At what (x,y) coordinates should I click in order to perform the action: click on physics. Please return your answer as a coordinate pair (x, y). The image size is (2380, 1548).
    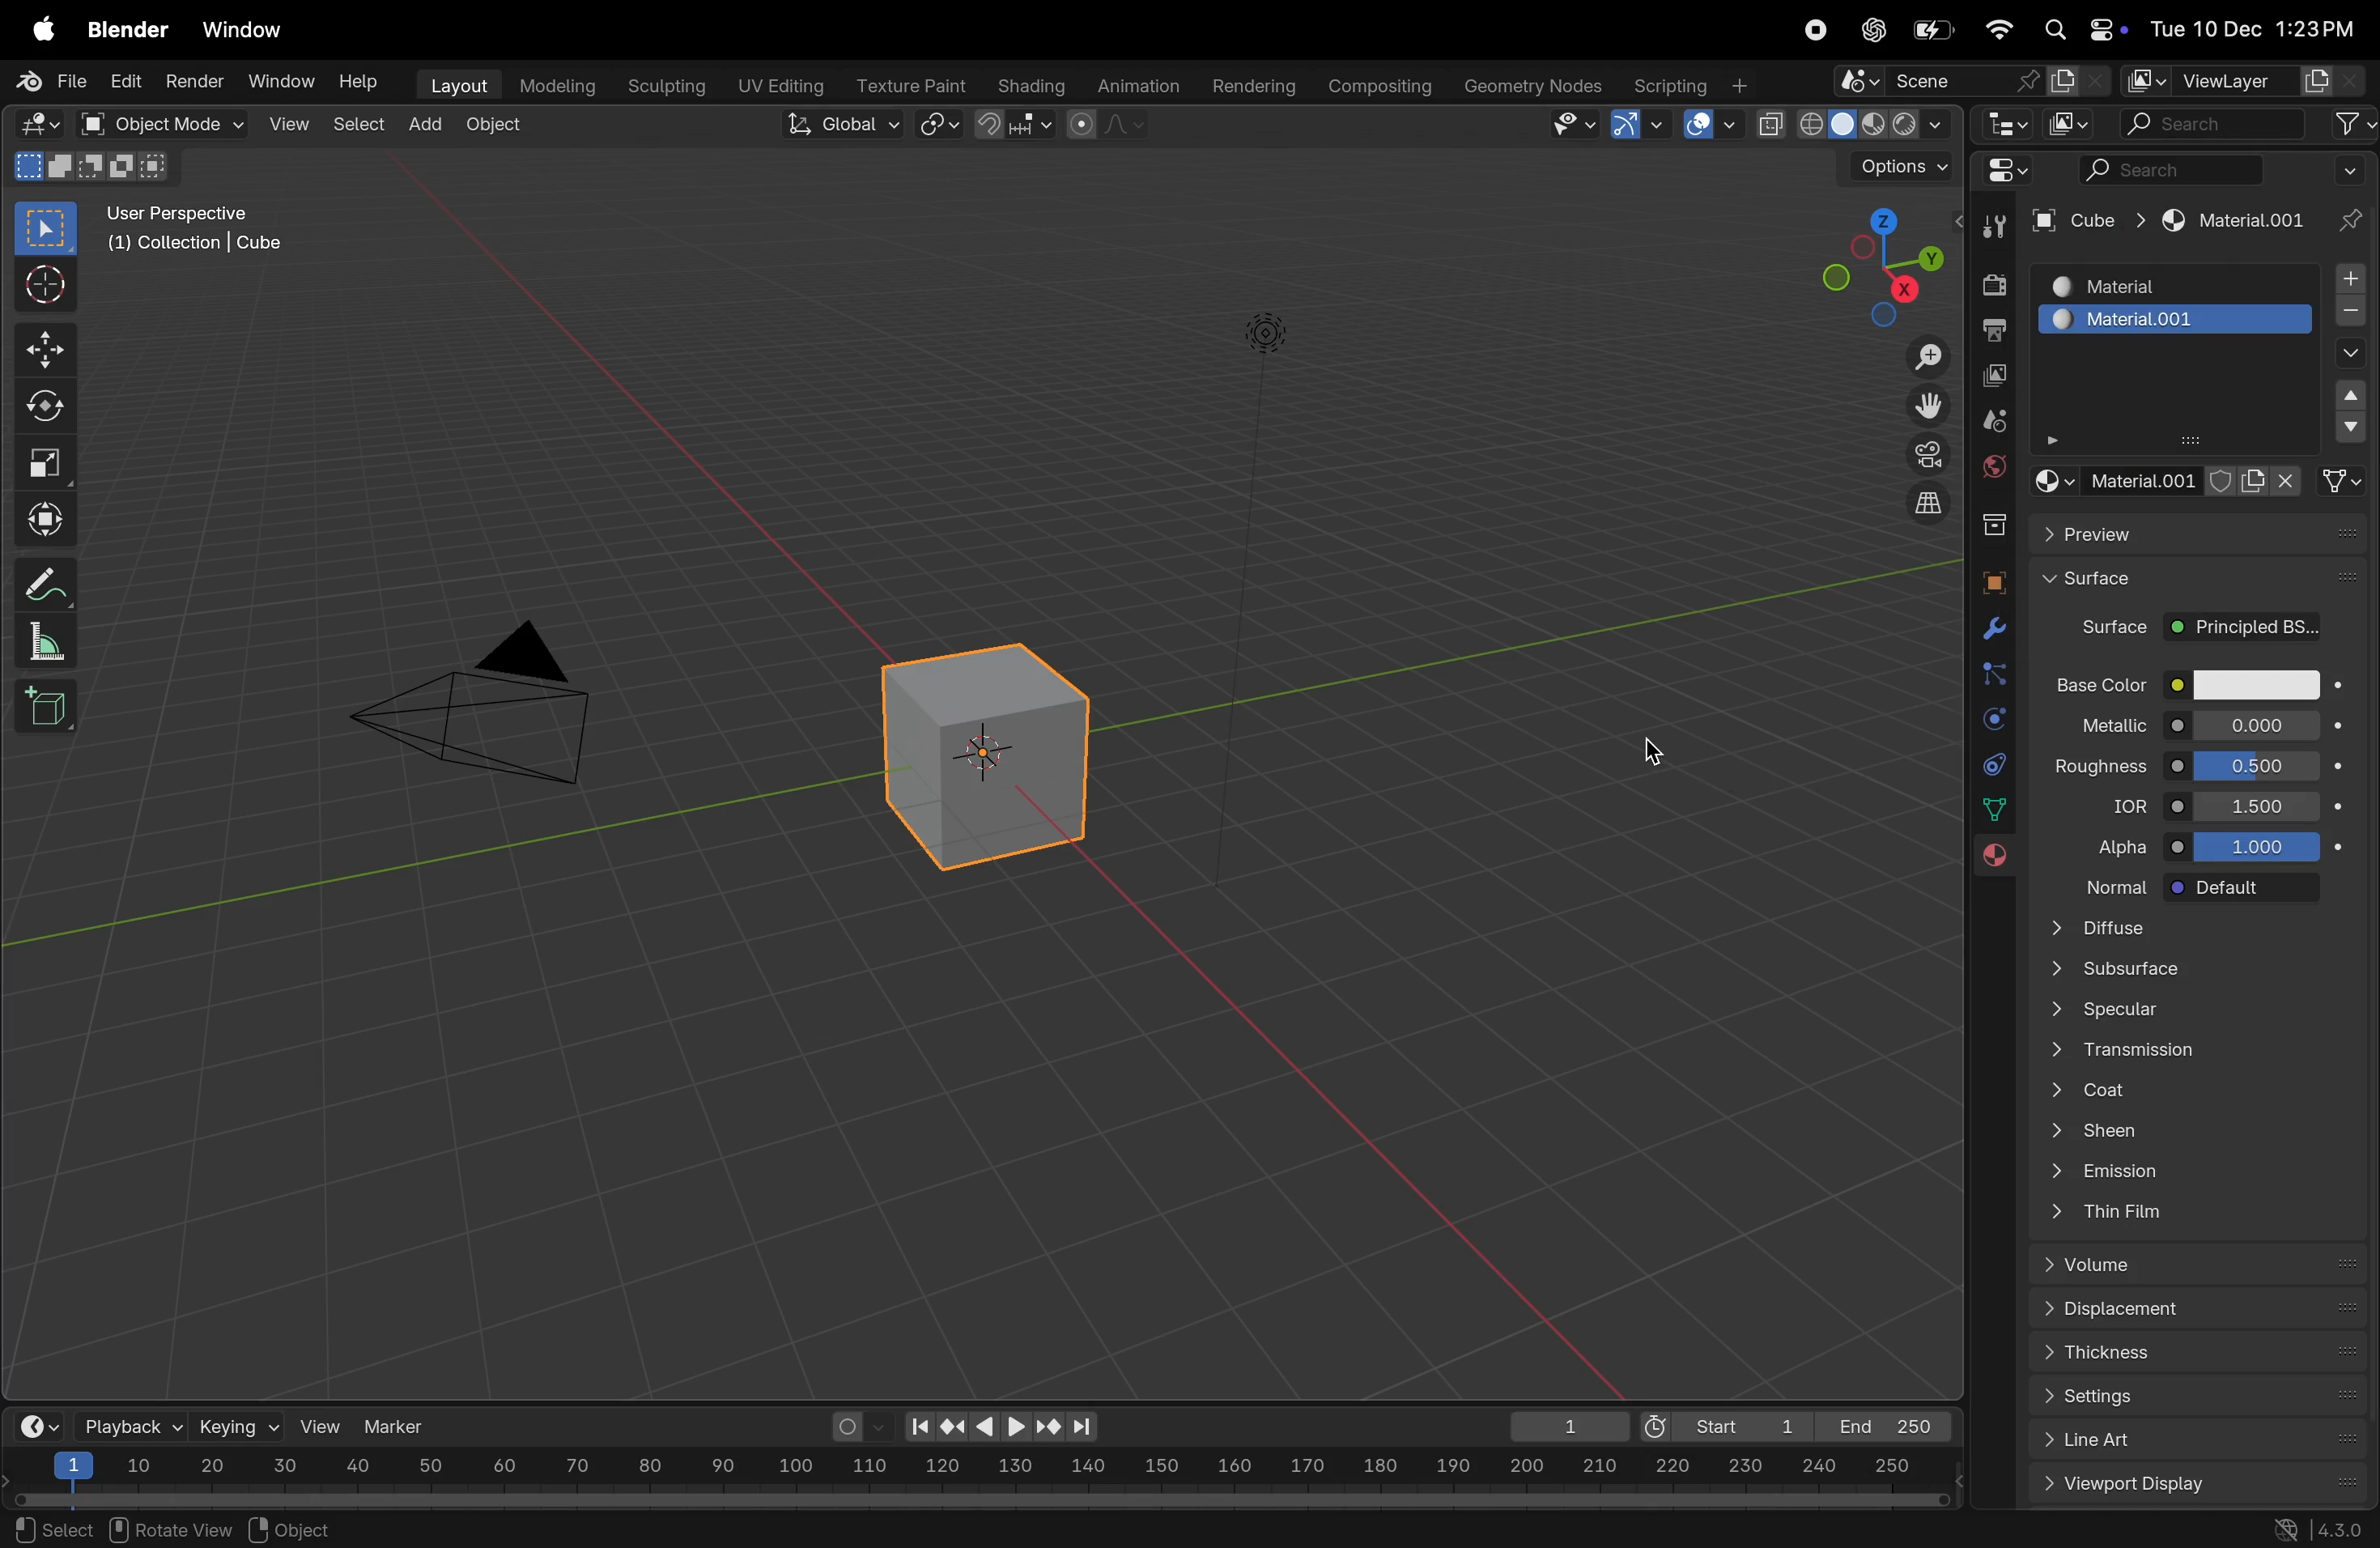
    Looking at the image, I should click on (1992, 721).